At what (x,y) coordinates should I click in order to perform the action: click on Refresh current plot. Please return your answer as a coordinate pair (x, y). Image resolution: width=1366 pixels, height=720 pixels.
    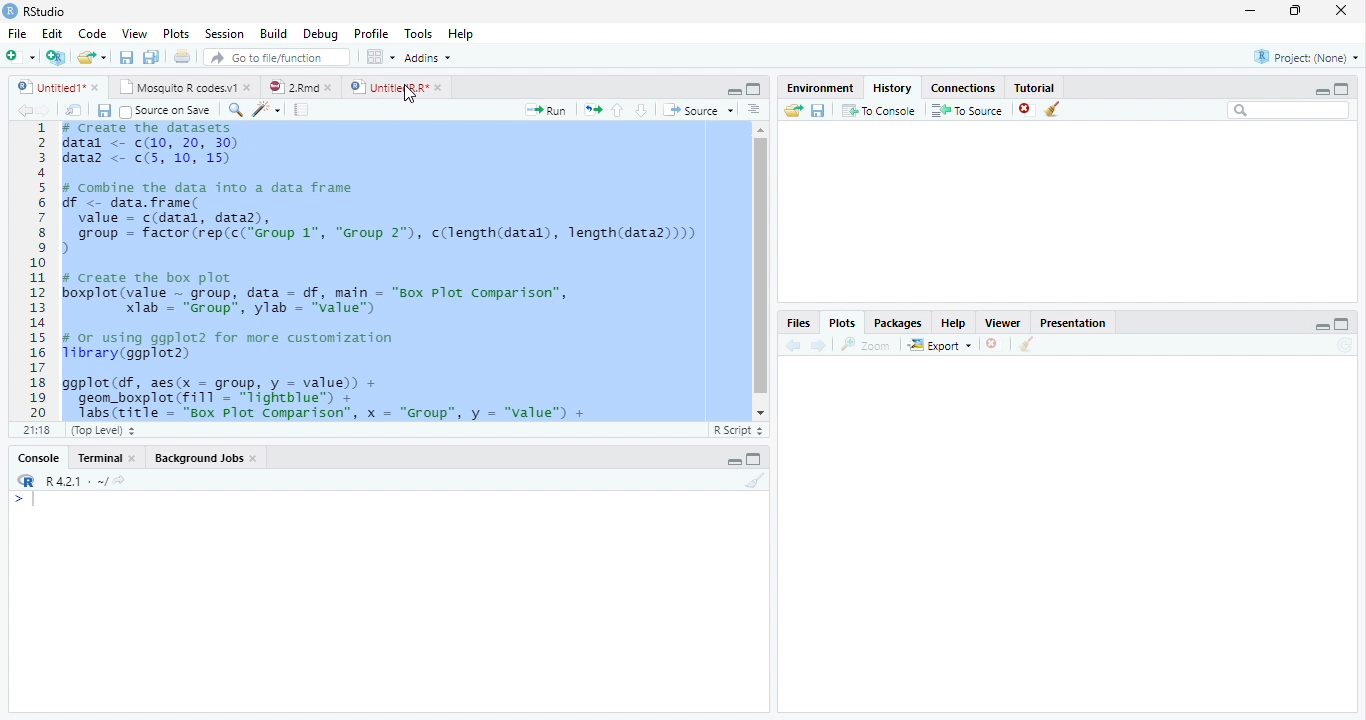
    Looking at the image, I should click on (1345, 346).